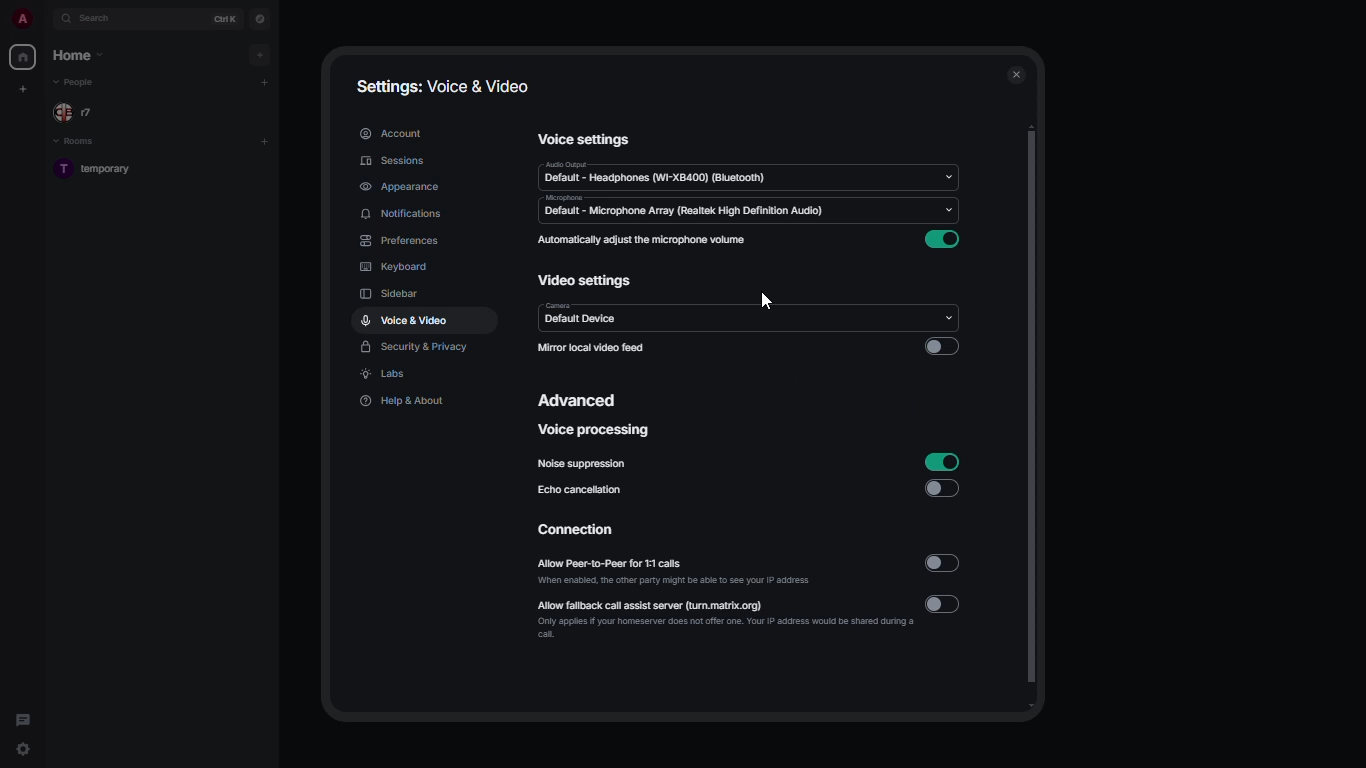 This screenshot has width=1366, height=768. Describe the element at coordinates (80, 53) in the screenshot. I see `home` at that location.